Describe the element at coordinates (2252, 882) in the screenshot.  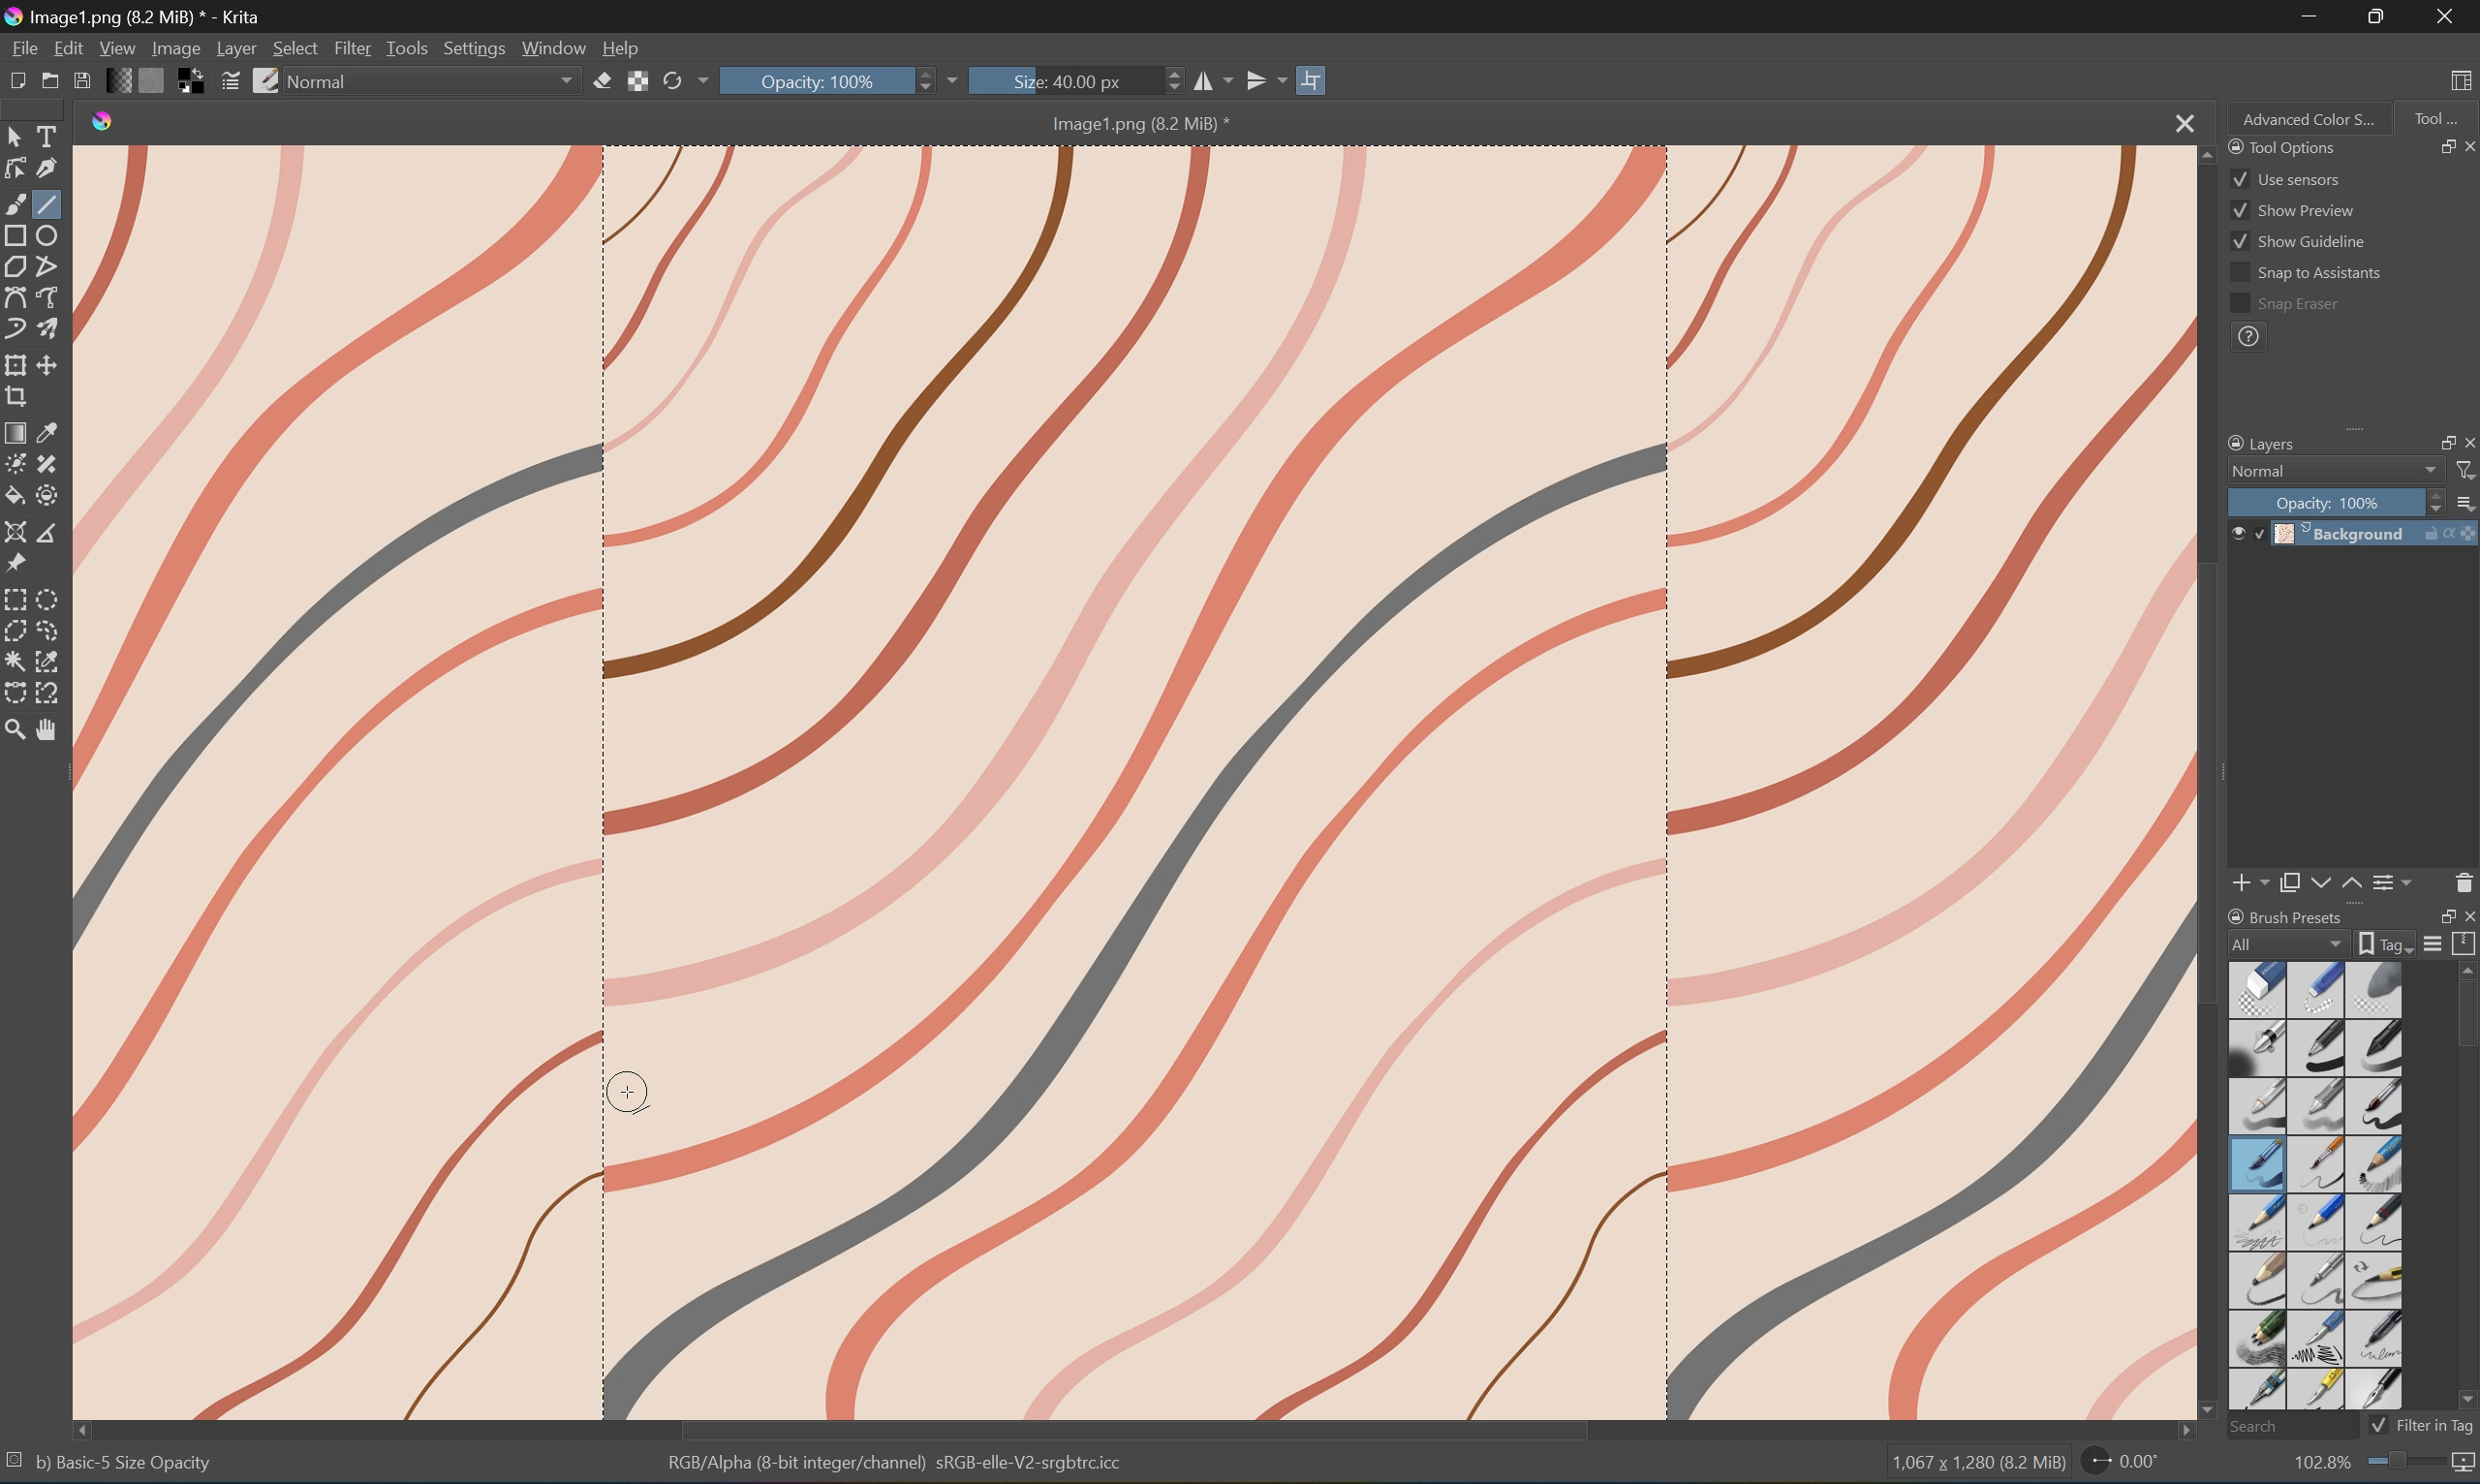
I see `Add new layer` at that location.